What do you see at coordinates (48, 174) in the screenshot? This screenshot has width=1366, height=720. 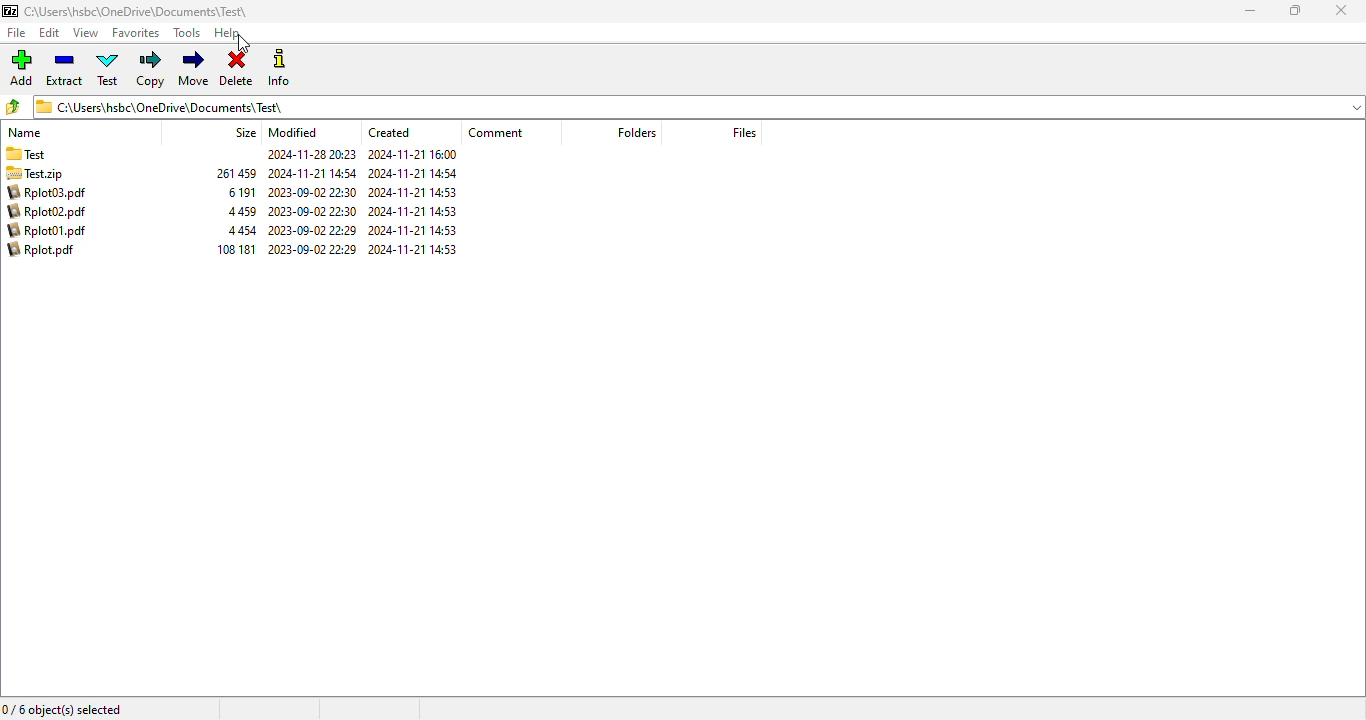 I see `Test.zip` at bounding box center [48, 174].